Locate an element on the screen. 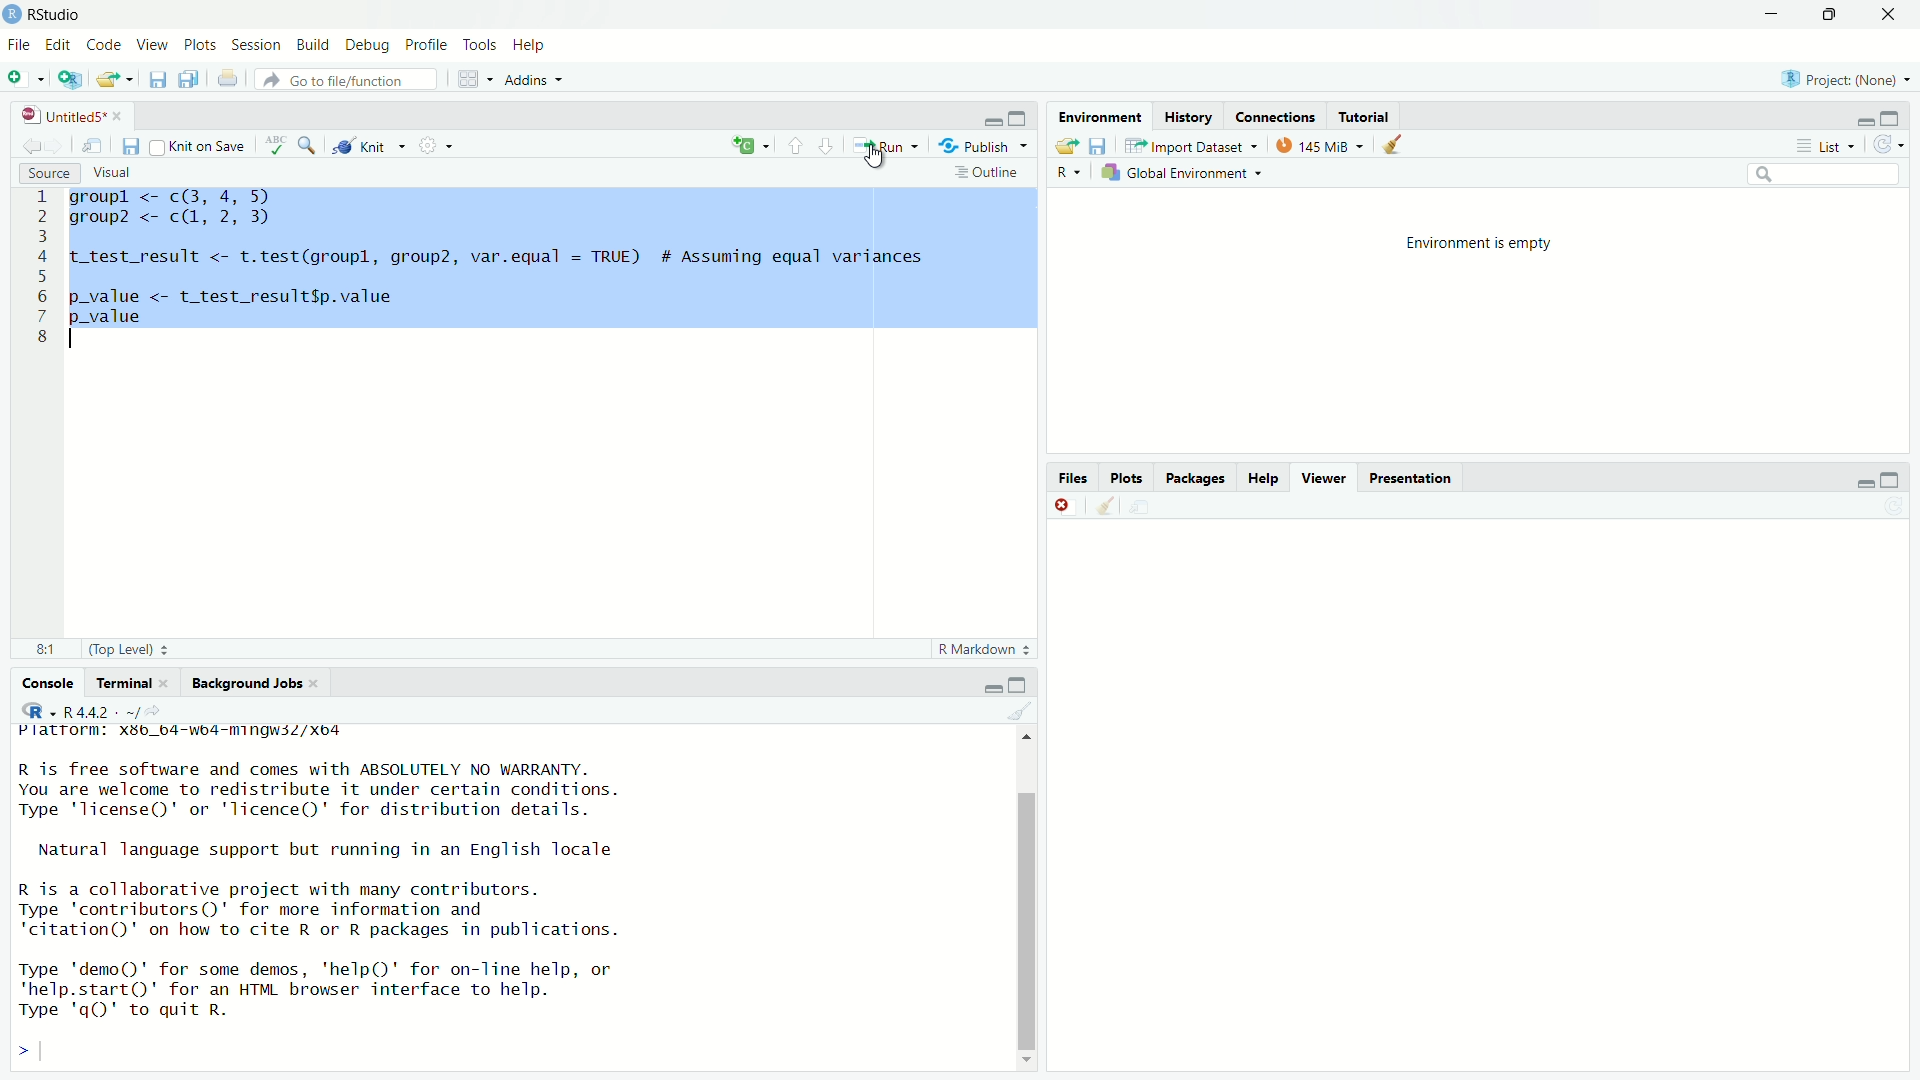 The height and width of the screenshot is (1080, 1920). Console is located at coordinates (48, 683).